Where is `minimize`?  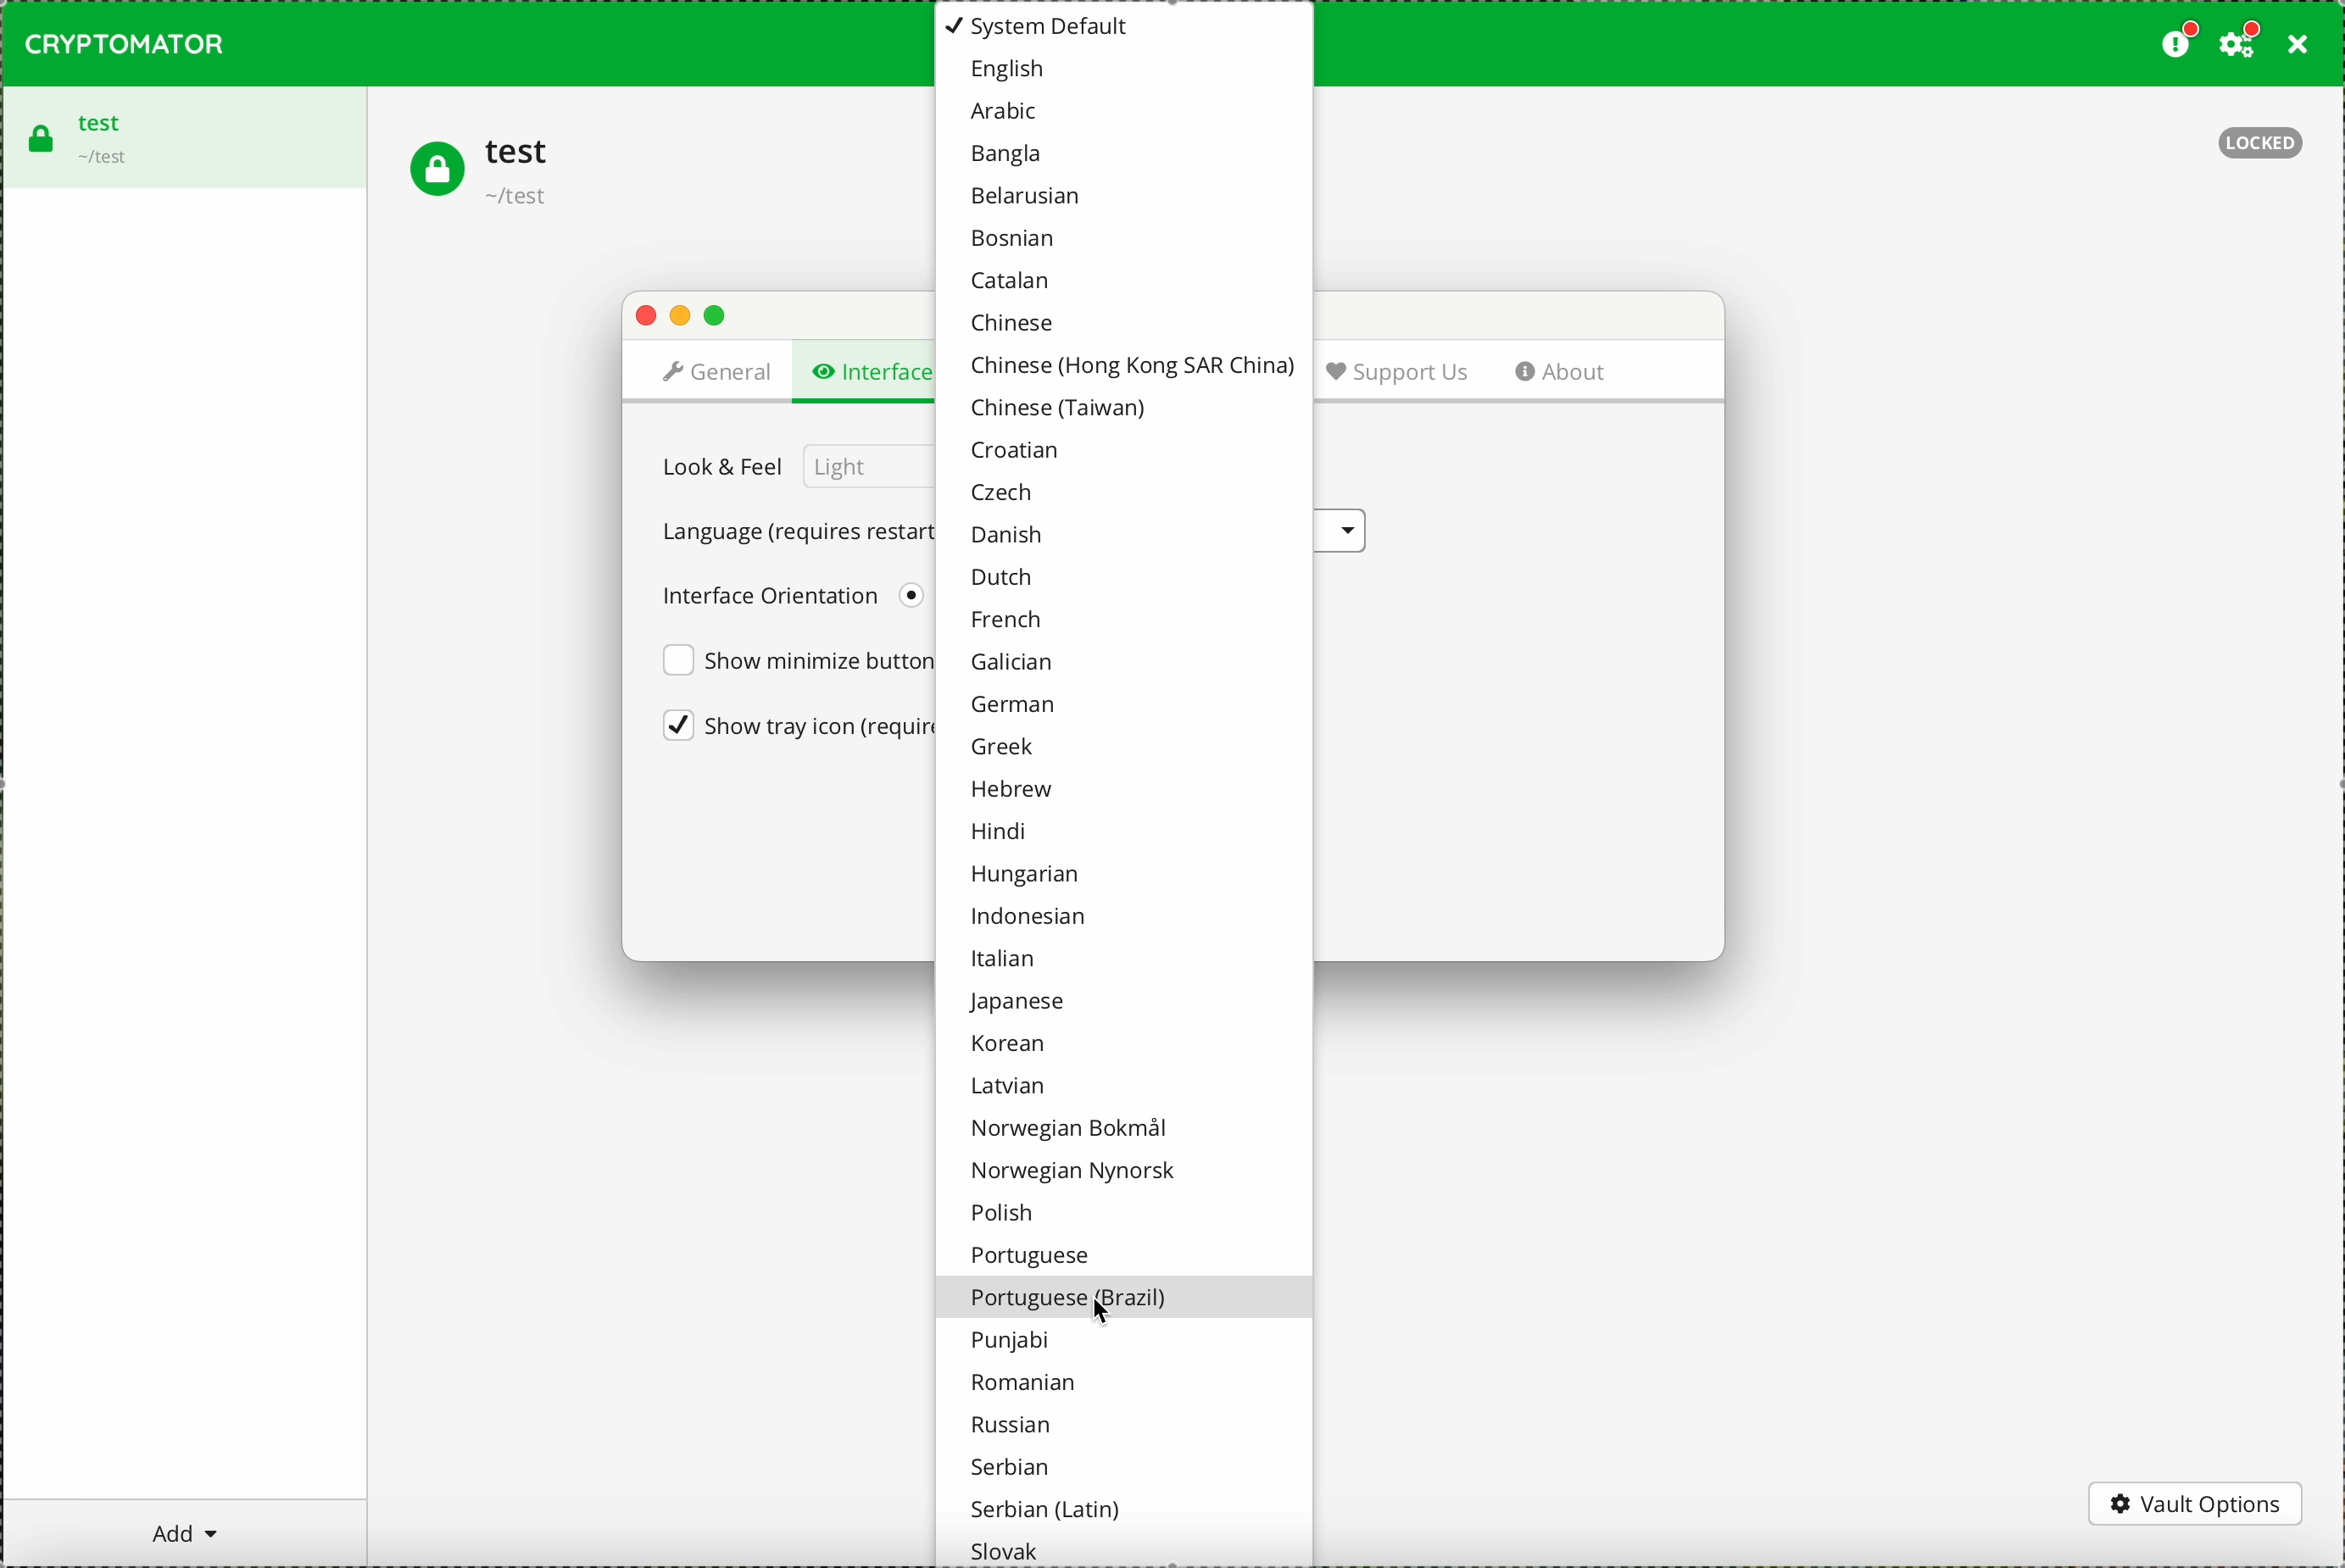
minimize is located at coordinates (680, 314).